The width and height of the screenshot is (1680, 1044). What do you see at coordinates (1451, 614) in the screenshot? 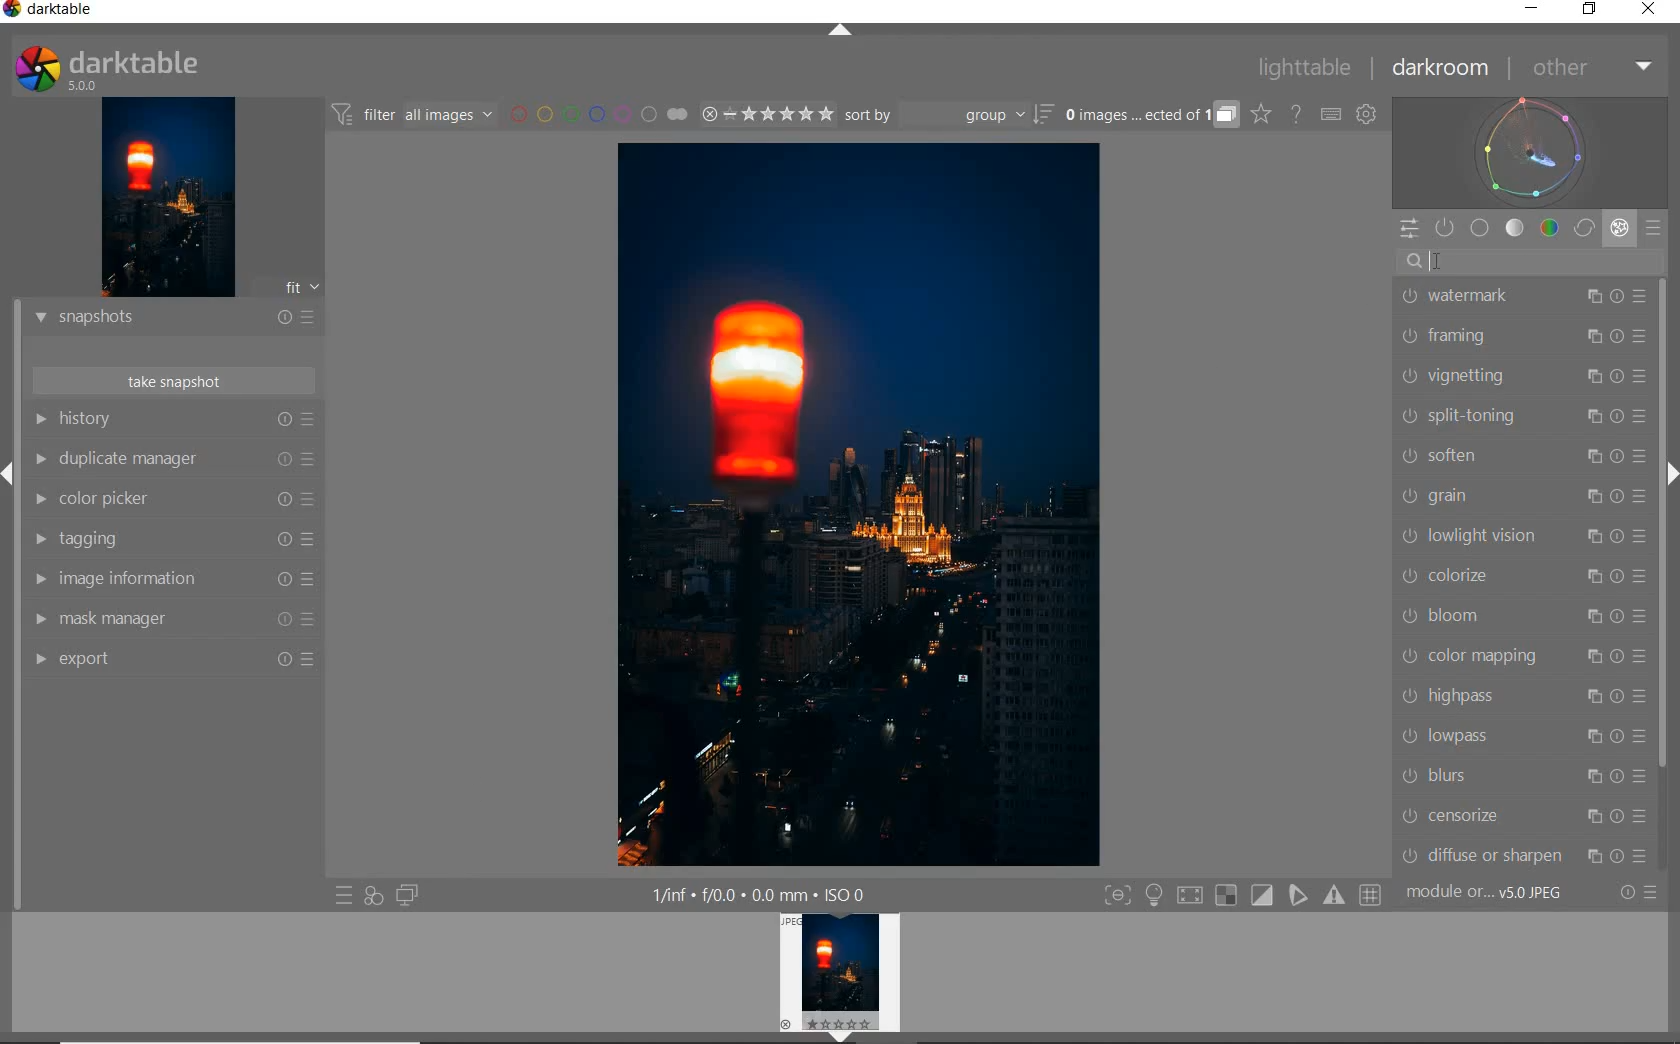
I see `BLOOM` at bounding box center [1451, 614].